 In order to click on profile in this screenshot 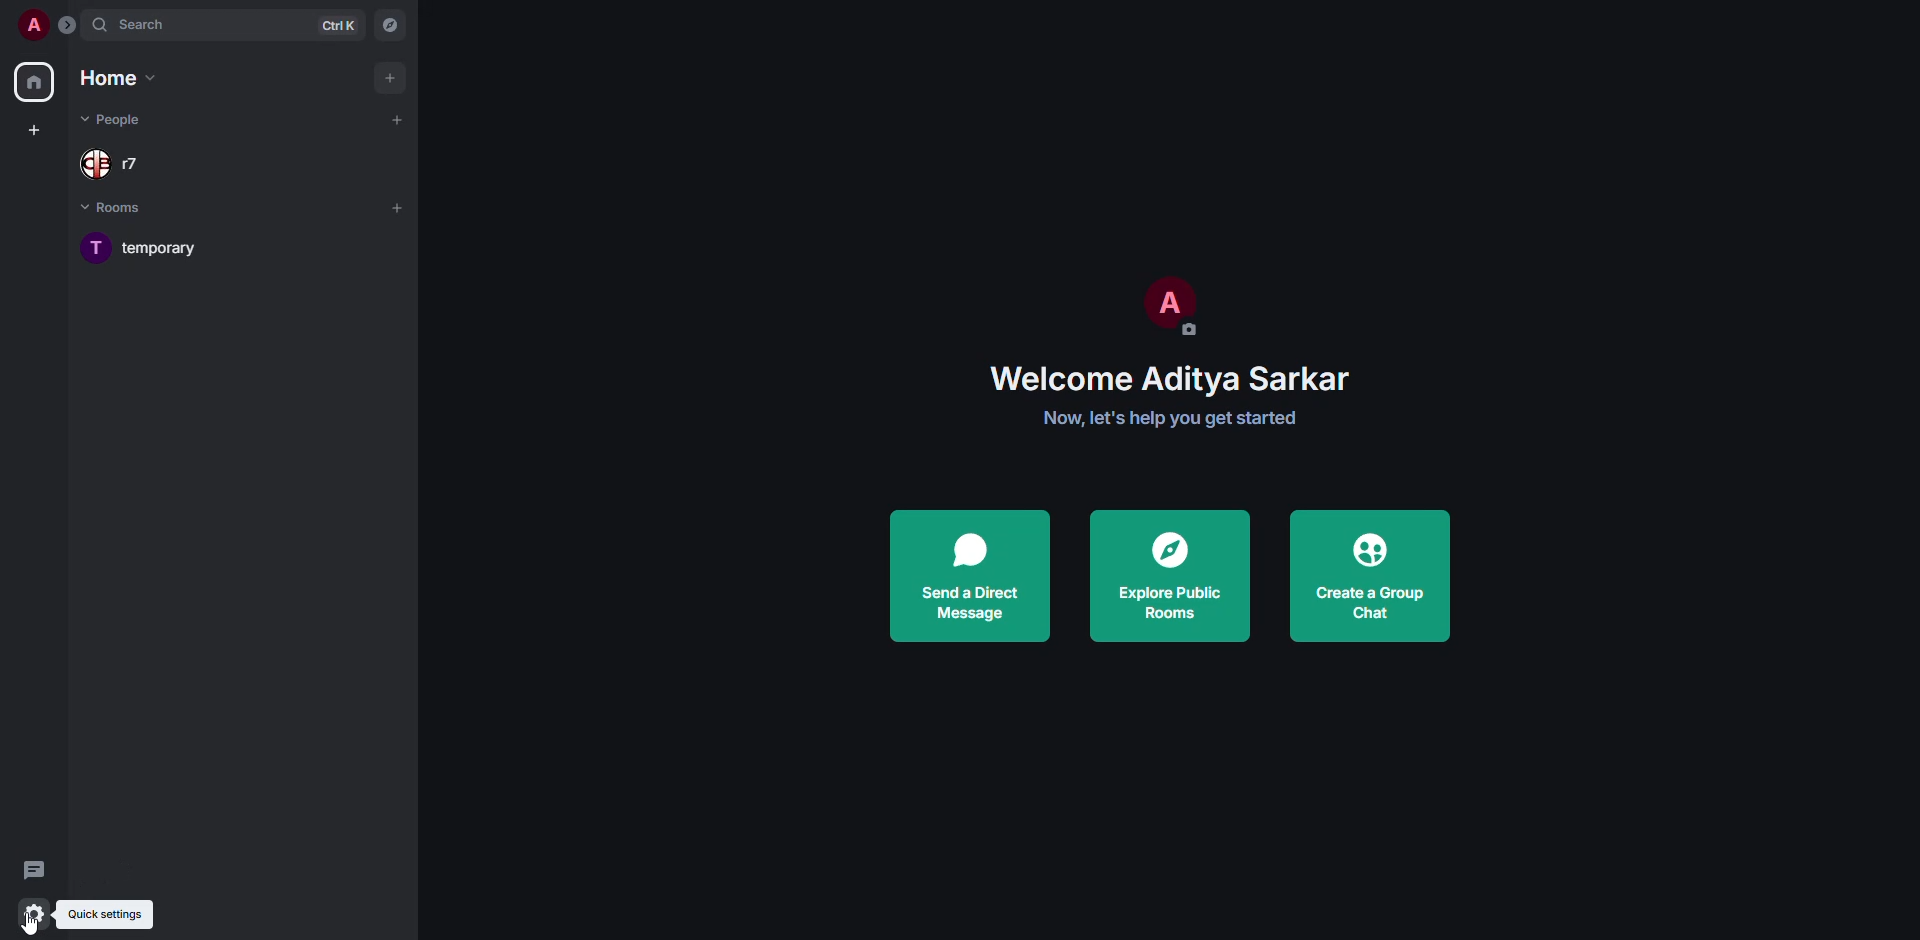, I will do `click(34, 26)`.